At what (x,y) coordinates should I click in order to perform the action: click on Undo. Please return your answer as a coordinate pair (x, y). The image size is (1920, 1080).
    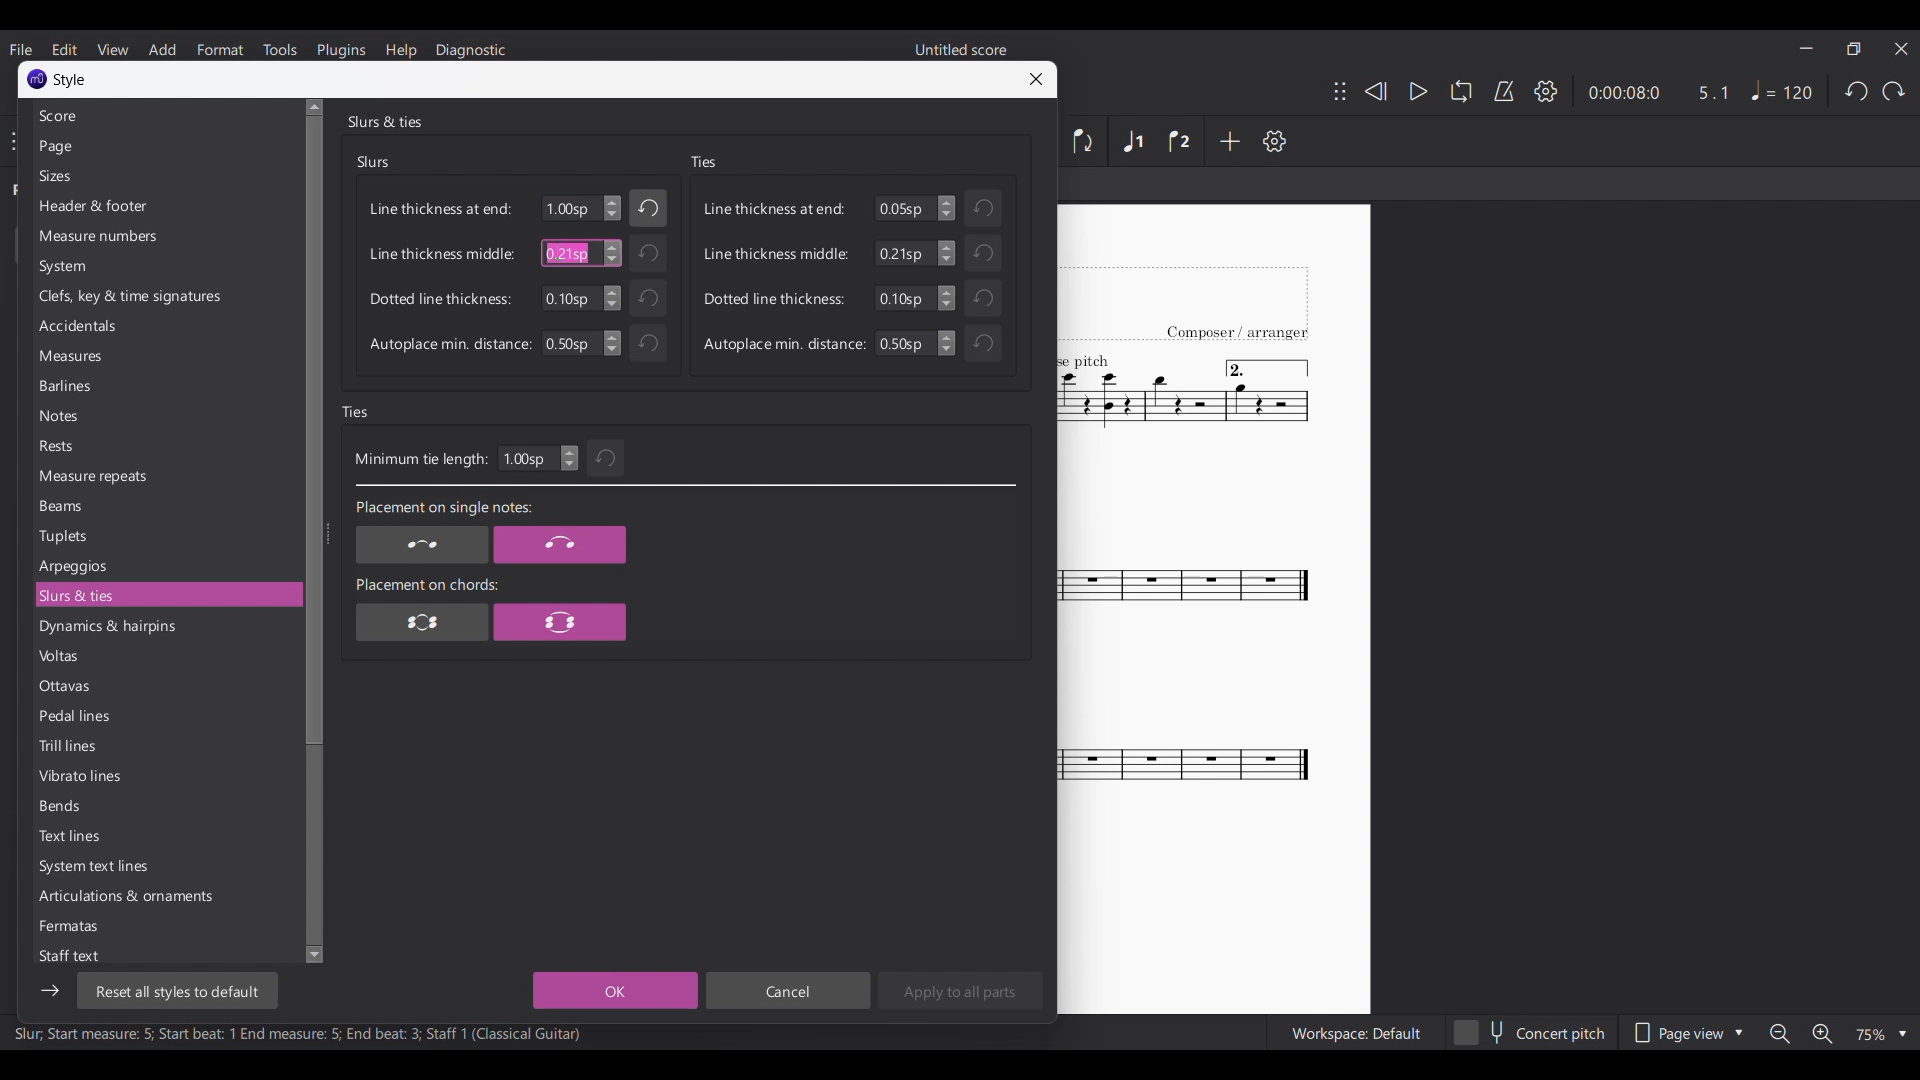
    Looking at the image, I should click on (1856, 91).